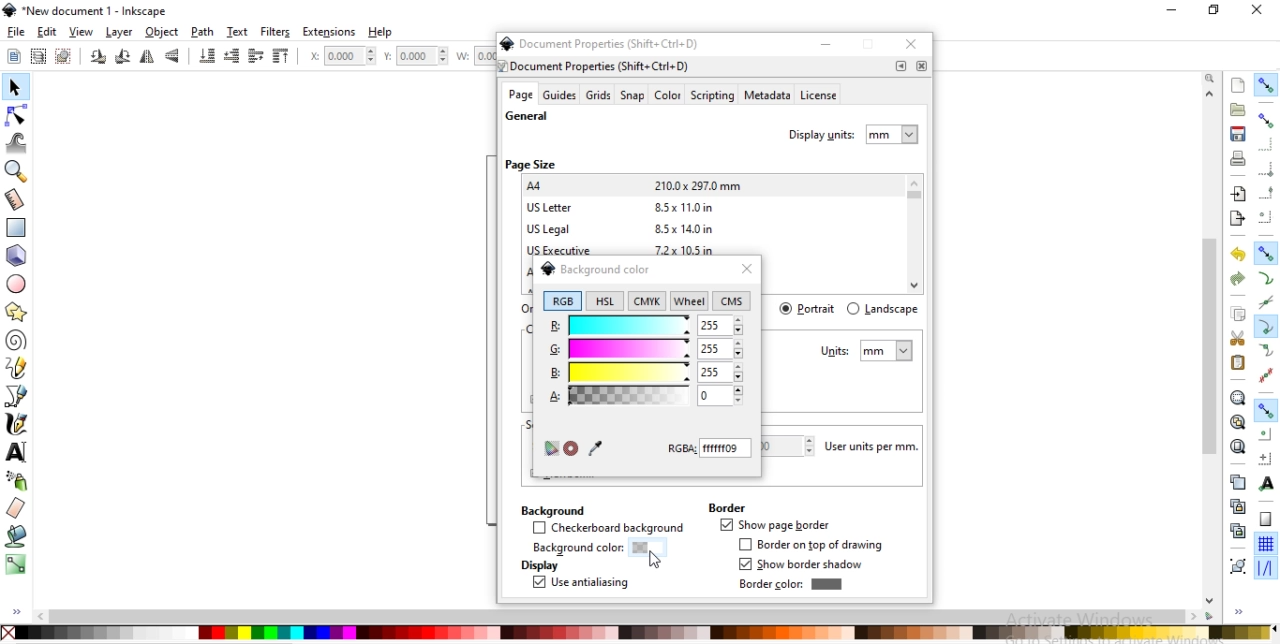 This screenshot has width=1280, height=644. I want to click on redo, so click(1238, 279).